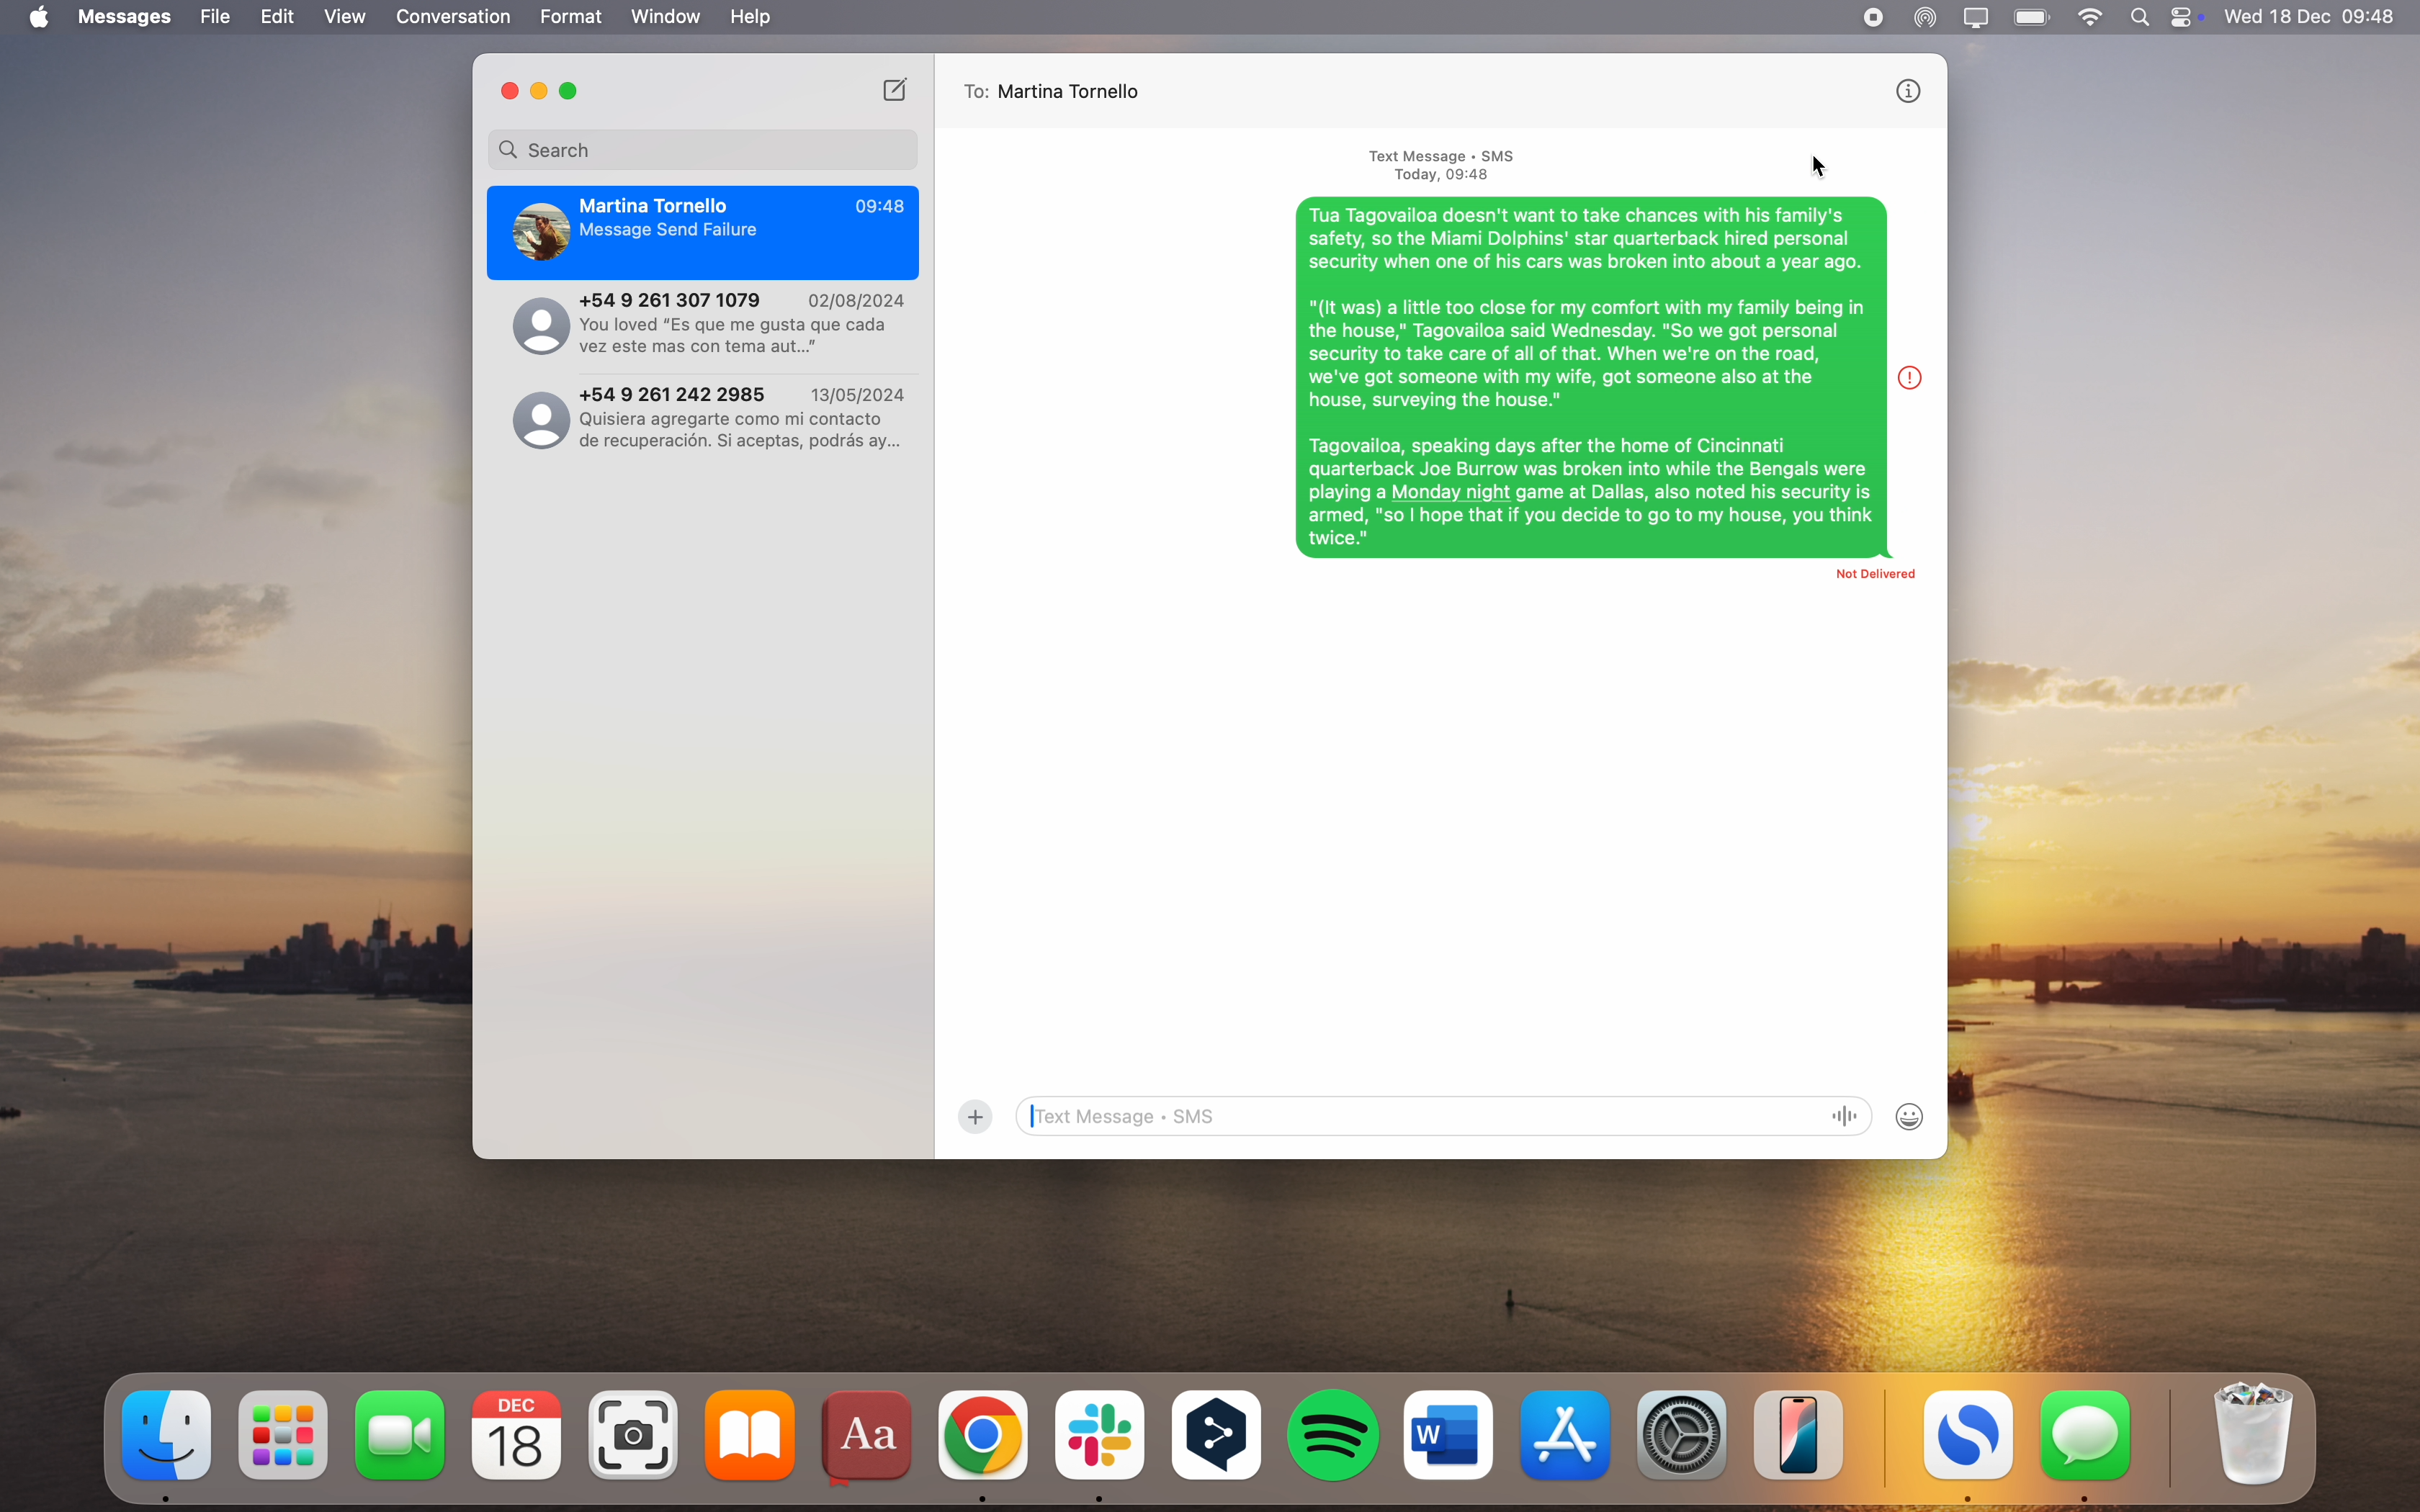 Image resolution: width=2420 pixels, height=1512 pixels. Describe the element at coordinates (401, 1434) in the screenshot. I see `facetime` at that location.